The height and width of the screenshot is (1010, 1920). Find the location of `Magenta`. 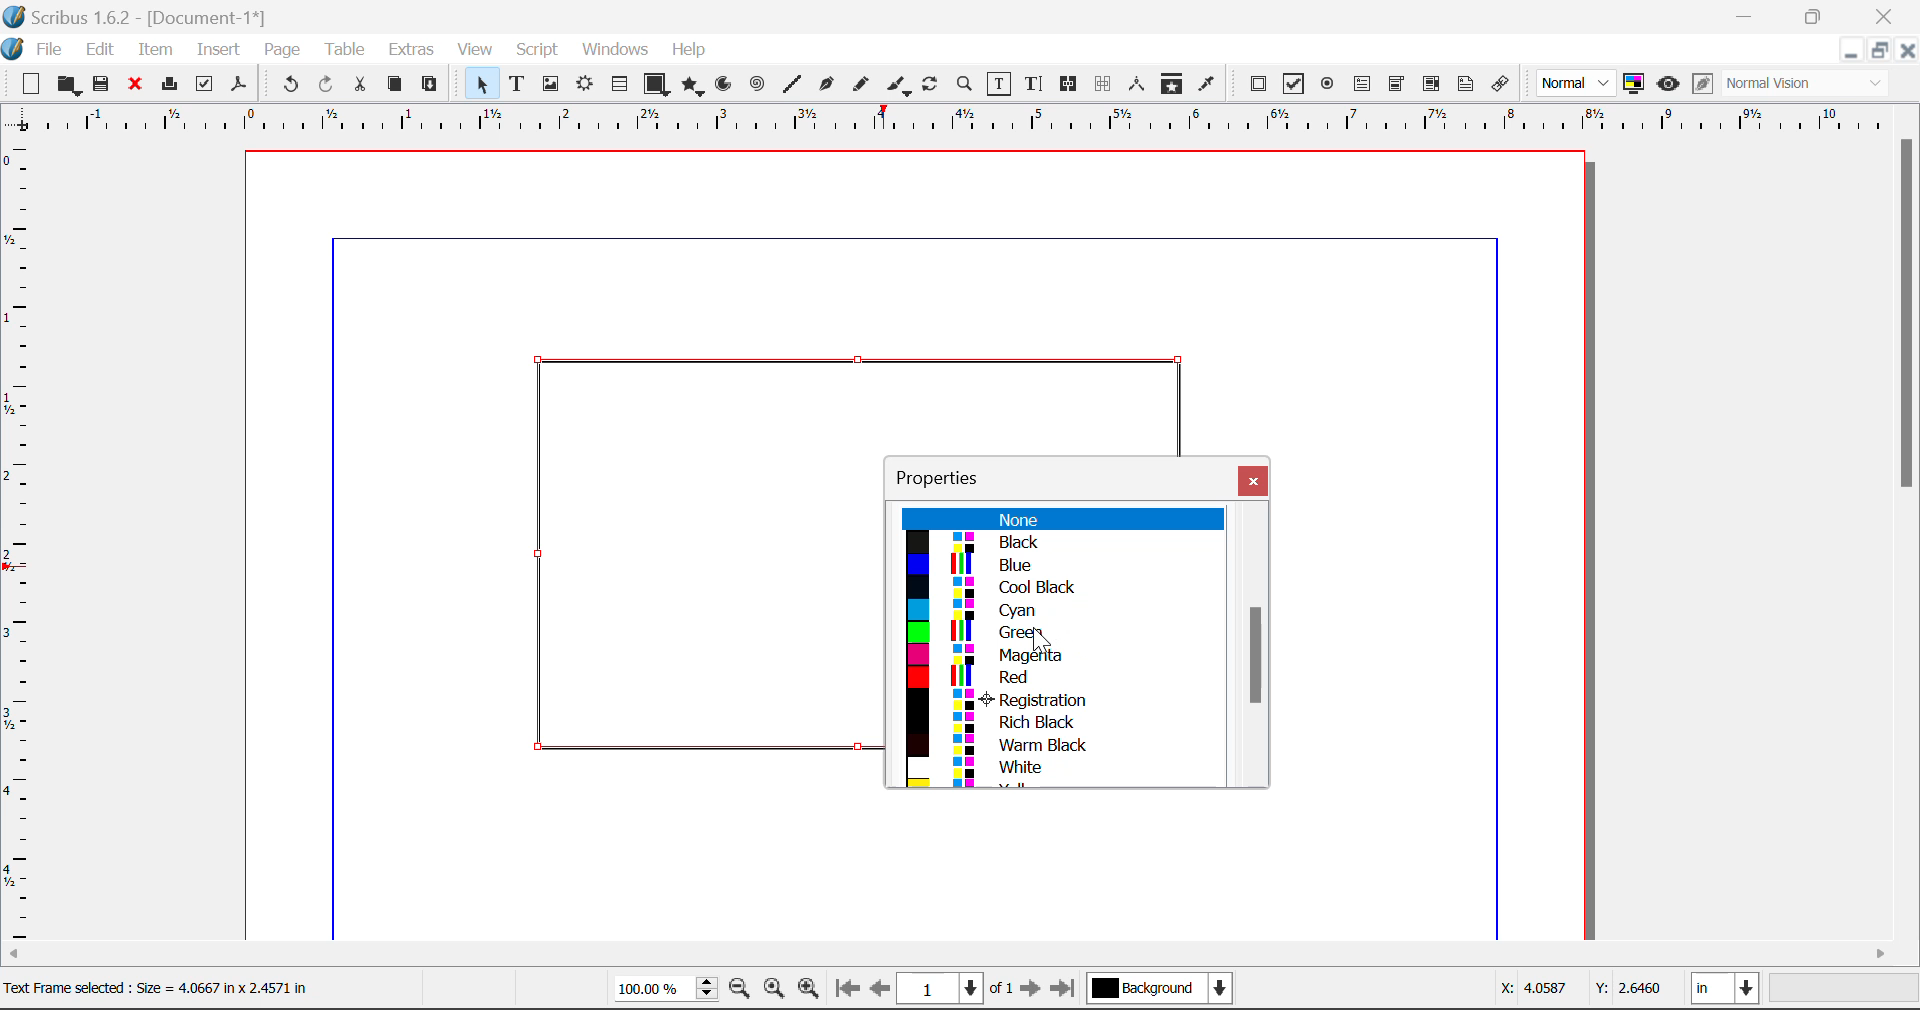

Magenta is located at coordinates (1063, 655).